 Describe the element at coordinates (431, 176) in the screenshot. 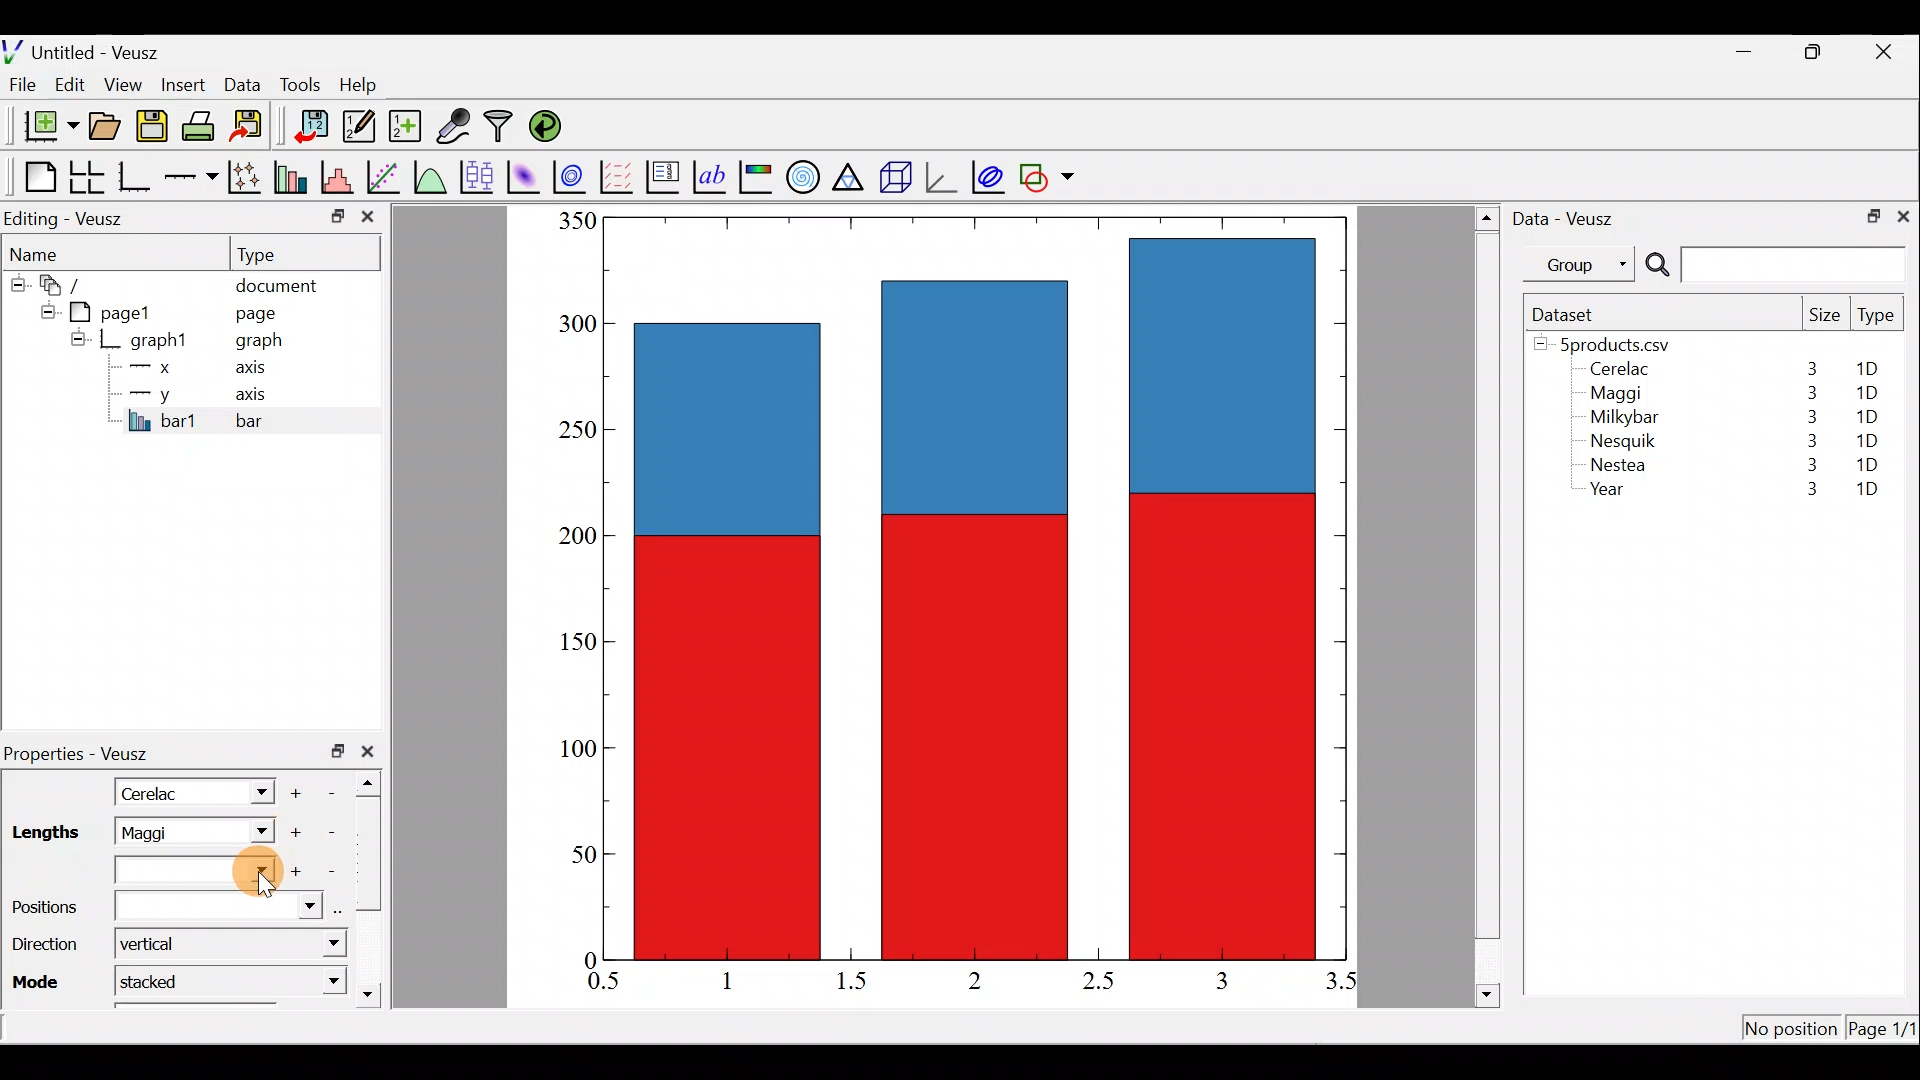

I see `Plot a function` at that location.